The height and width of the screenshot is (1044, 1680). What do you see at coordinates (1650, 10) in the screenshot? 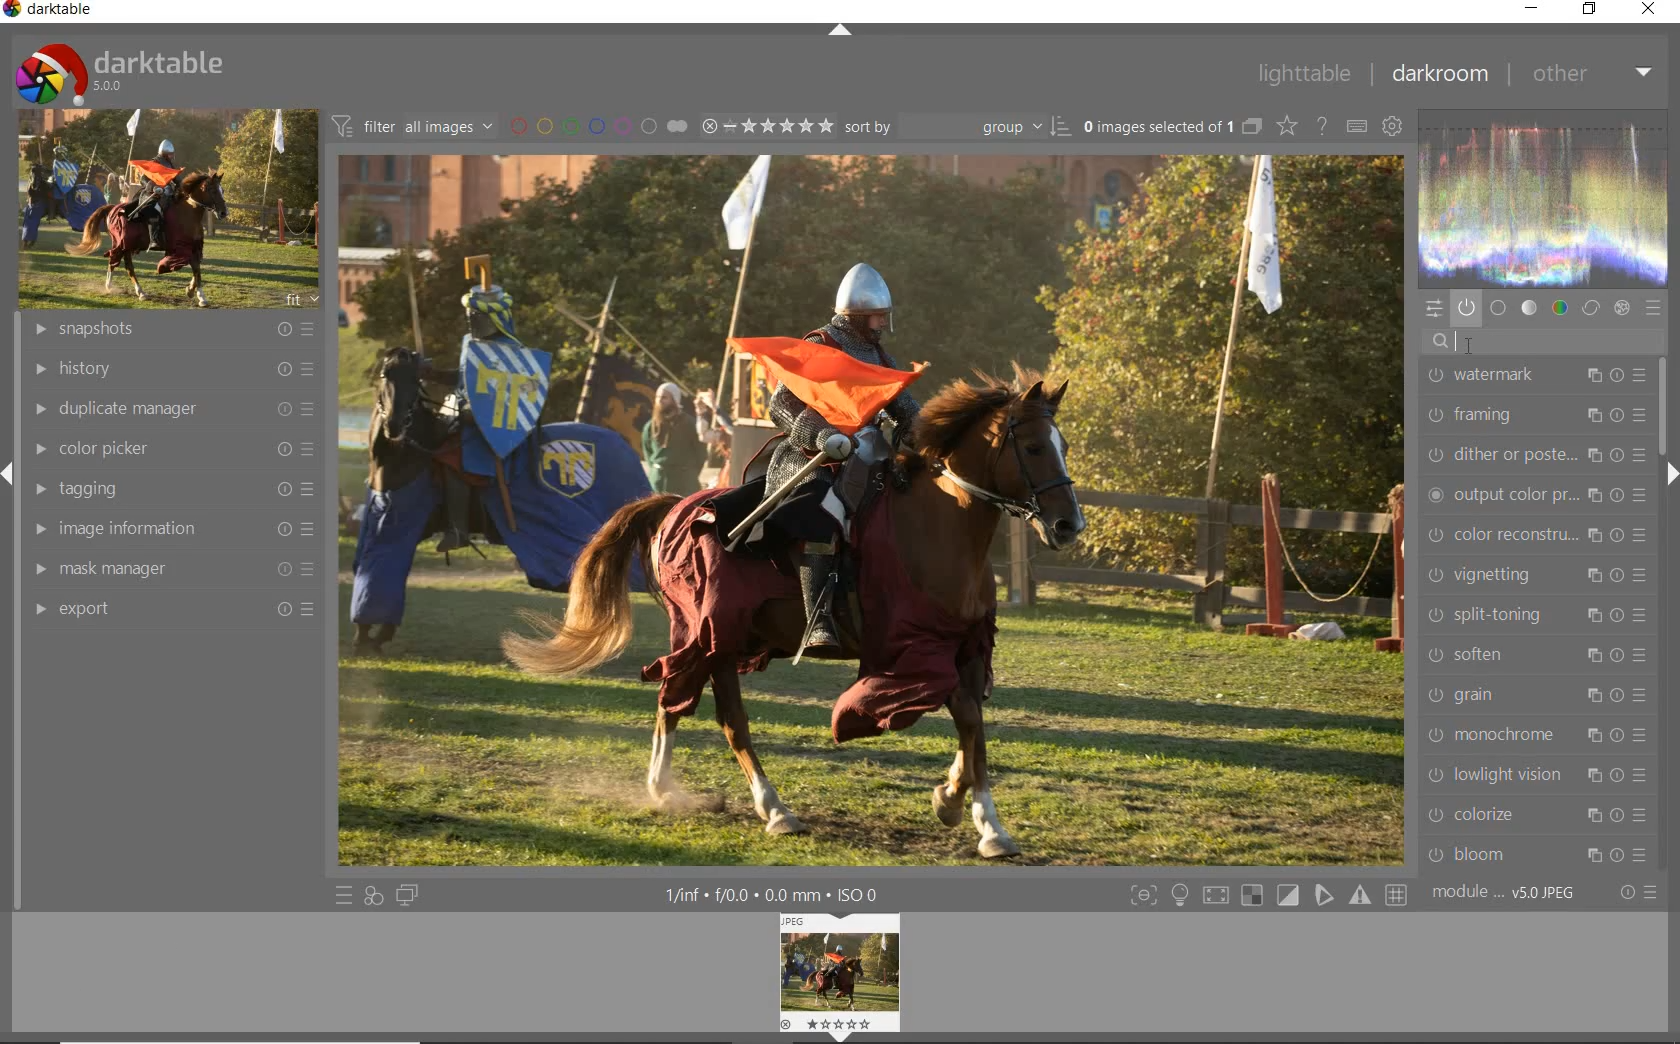
I see `close` at bounding box center [1650, 10].